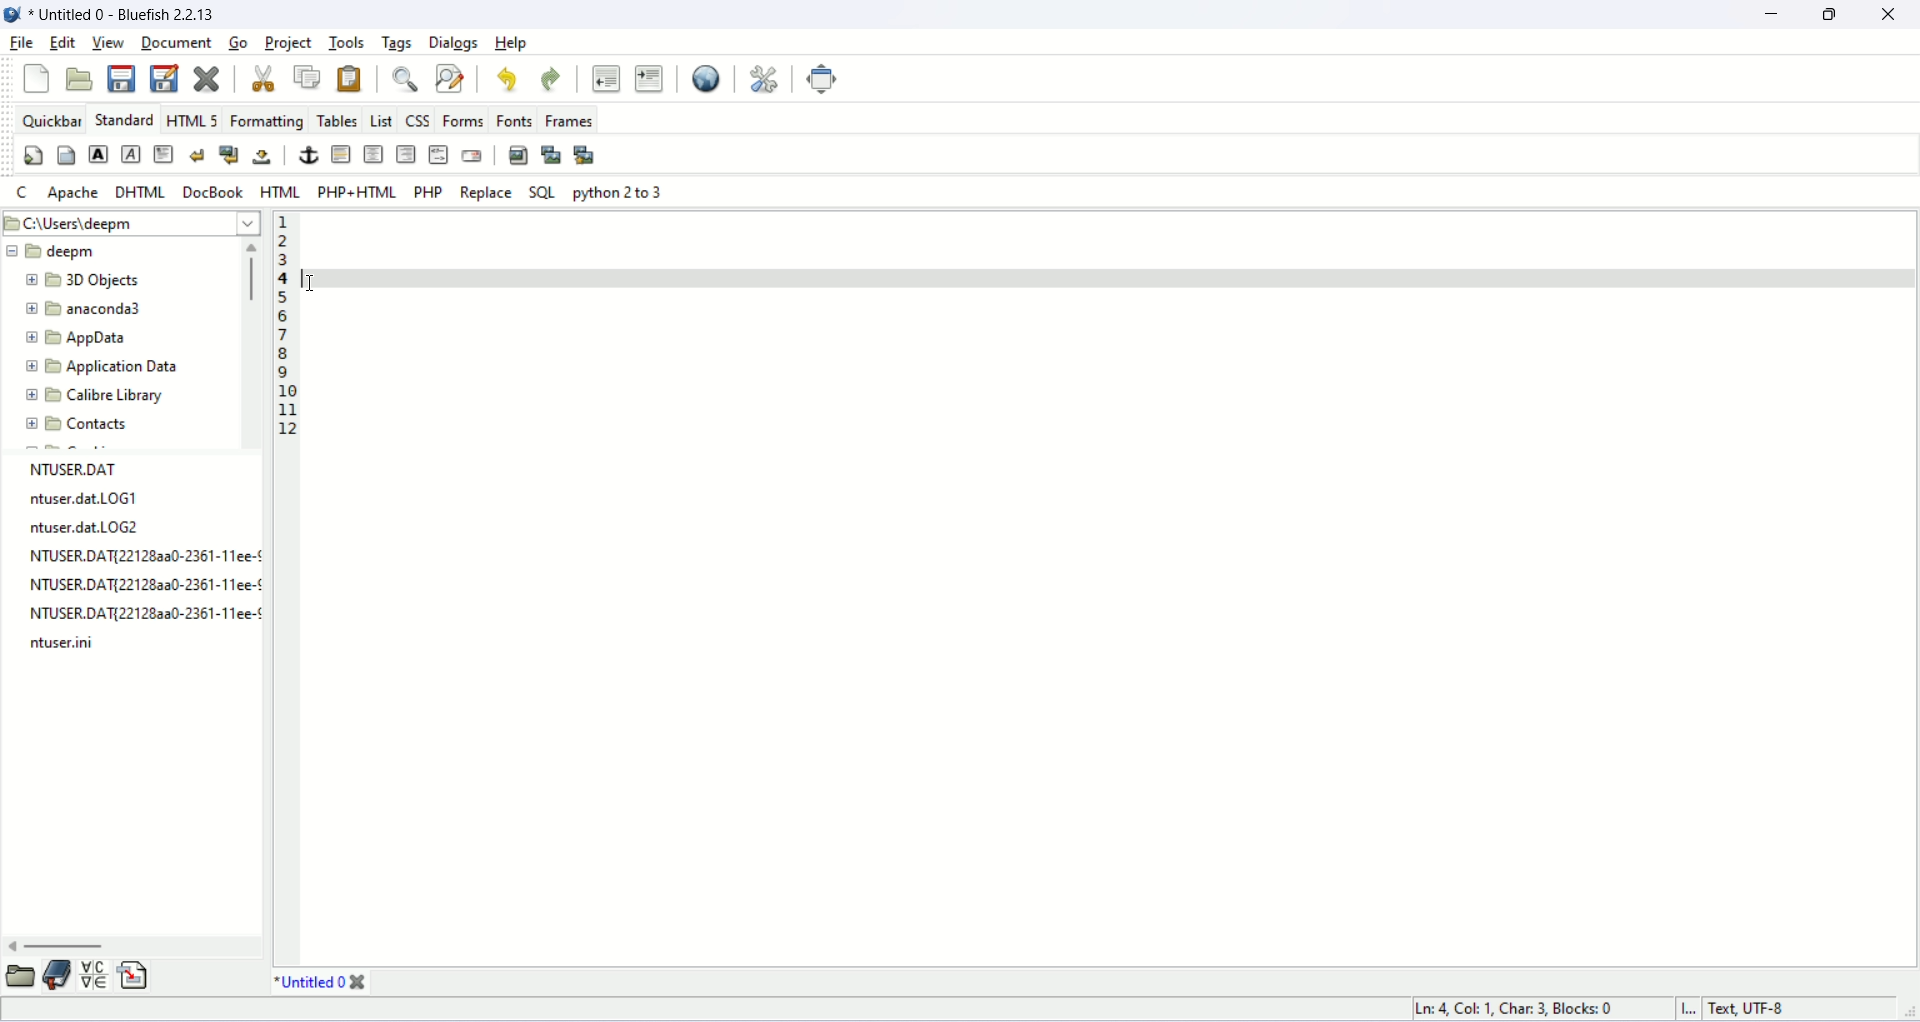  Describe the element at coordinates (97, 154) in the screenshot. I see `strong` at that location.